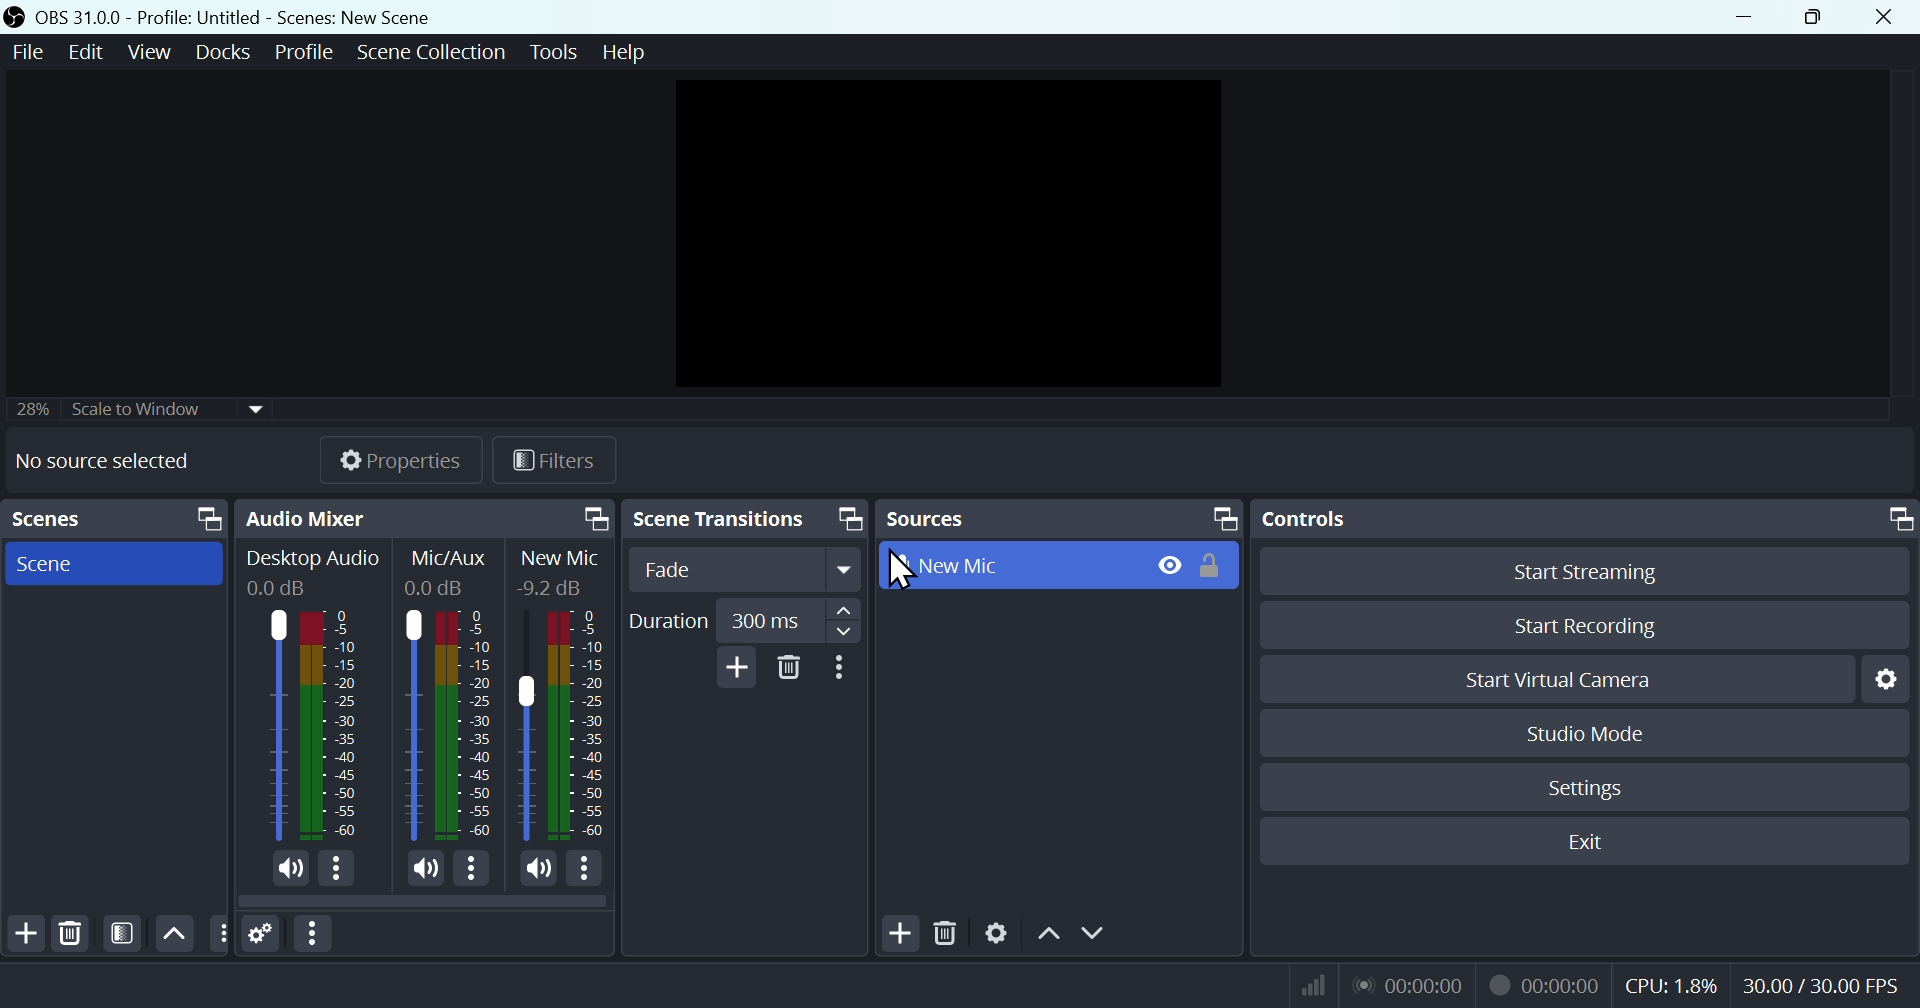 Image resolution: width=1920 pixels, height=1008 pixels. I want to click on Start recording, so click(1595, 623).